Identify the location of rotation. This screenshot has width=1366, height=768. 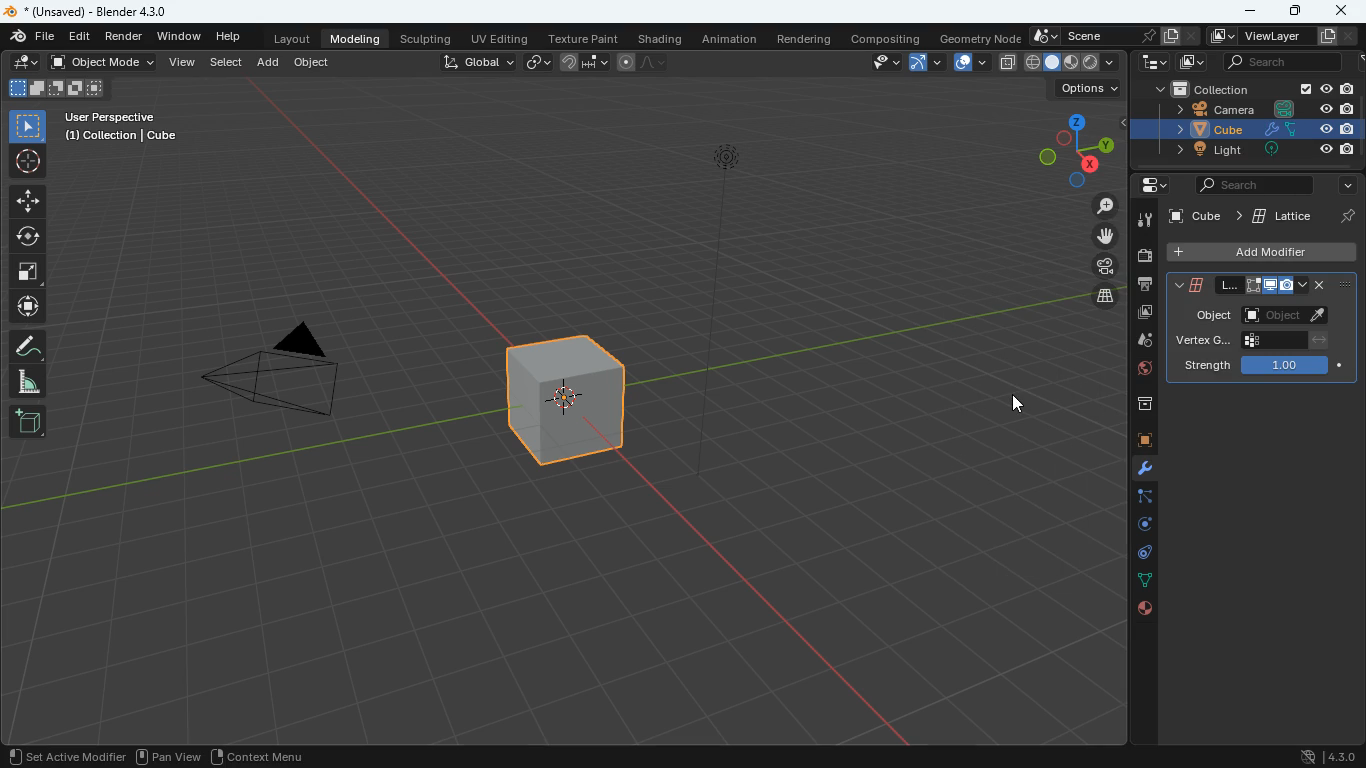
(1135, 526).